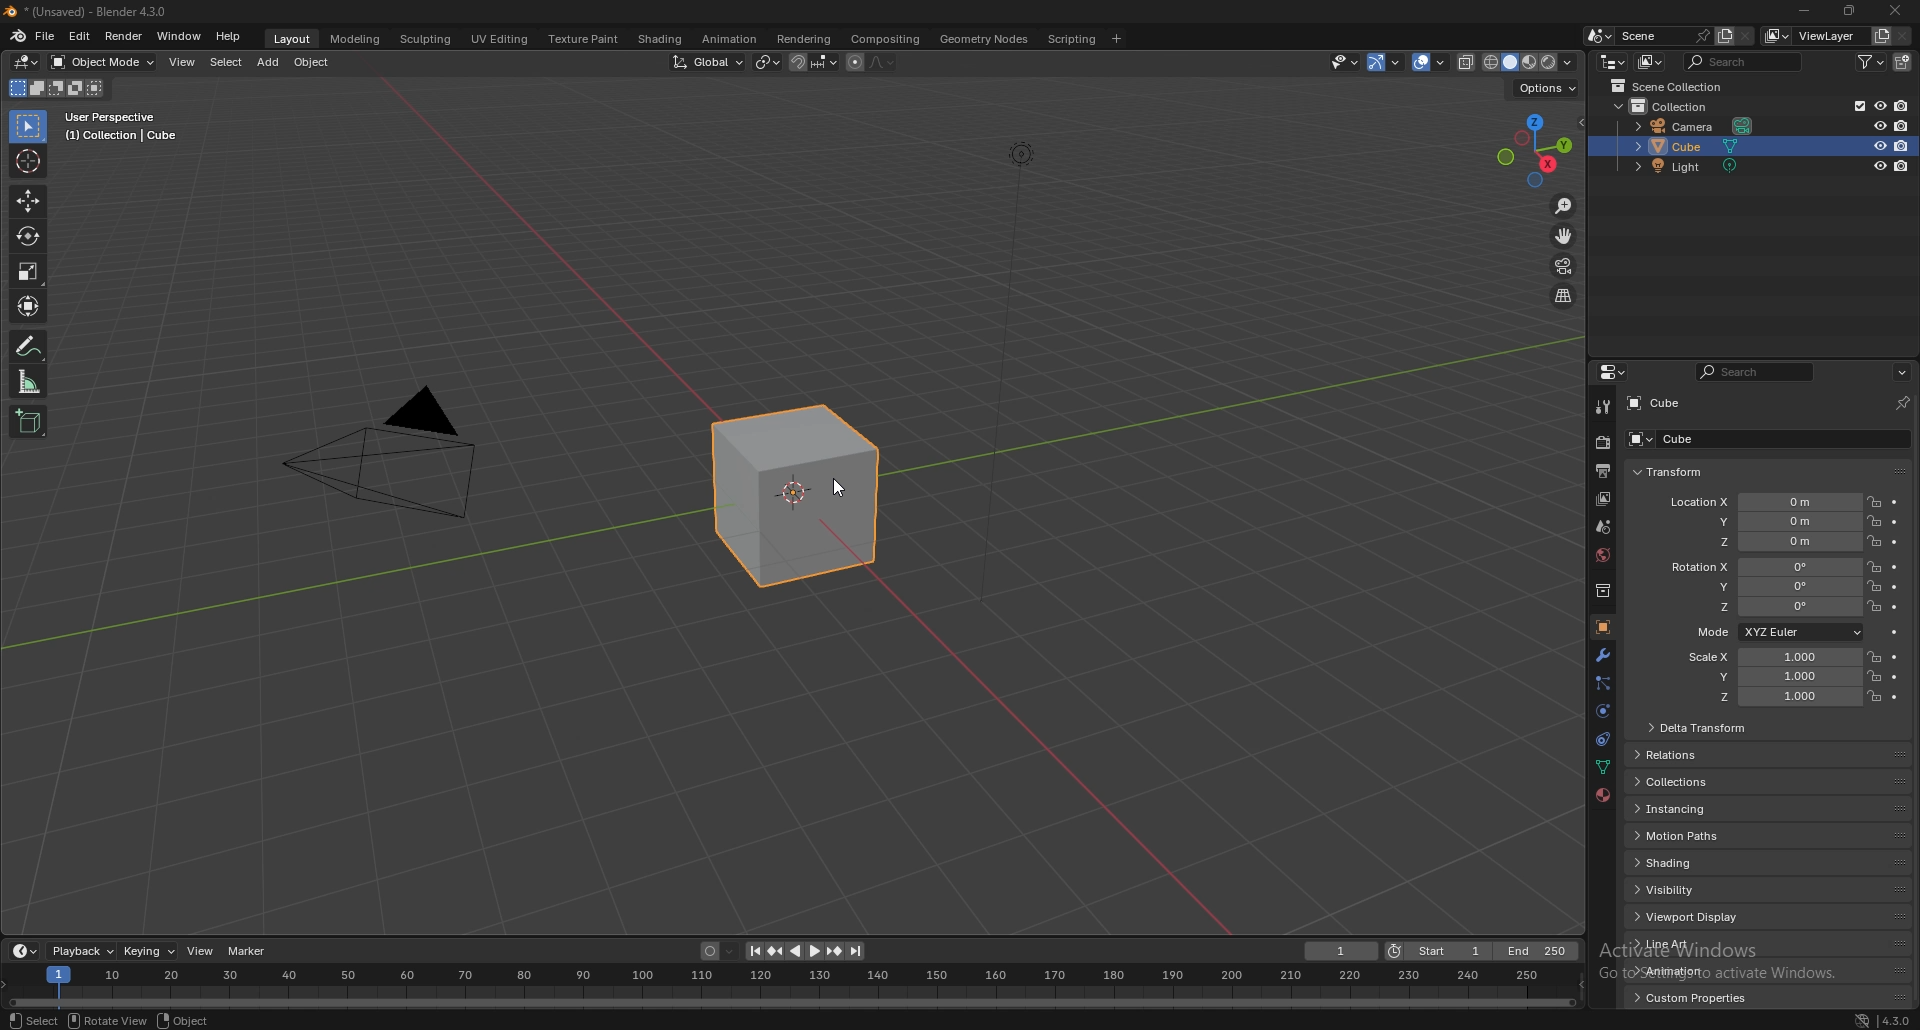 The width and height of the screenshot is (1920, 1030). What do you see at coordinates (1542, 949) in the screenshot?
I see `end` at bounding box center [1542, 949].